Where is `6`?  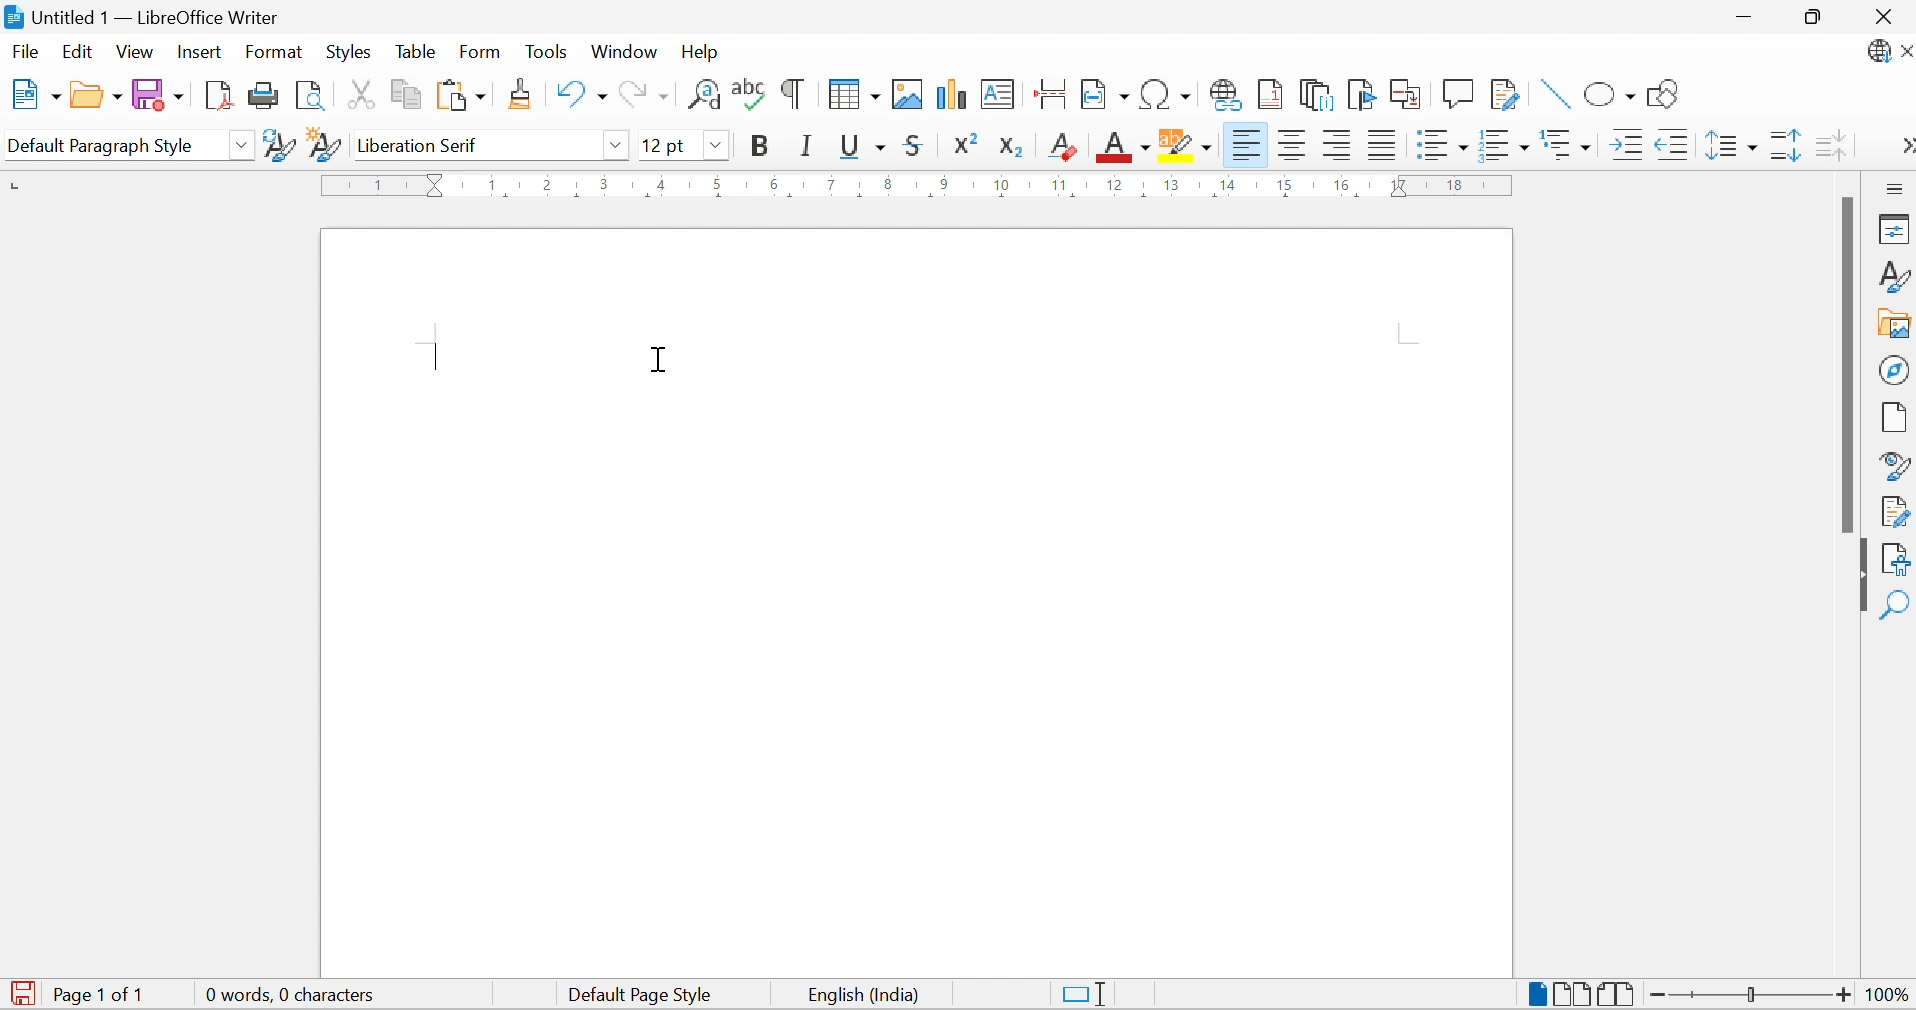
6 is located at coordinates (772, 183).